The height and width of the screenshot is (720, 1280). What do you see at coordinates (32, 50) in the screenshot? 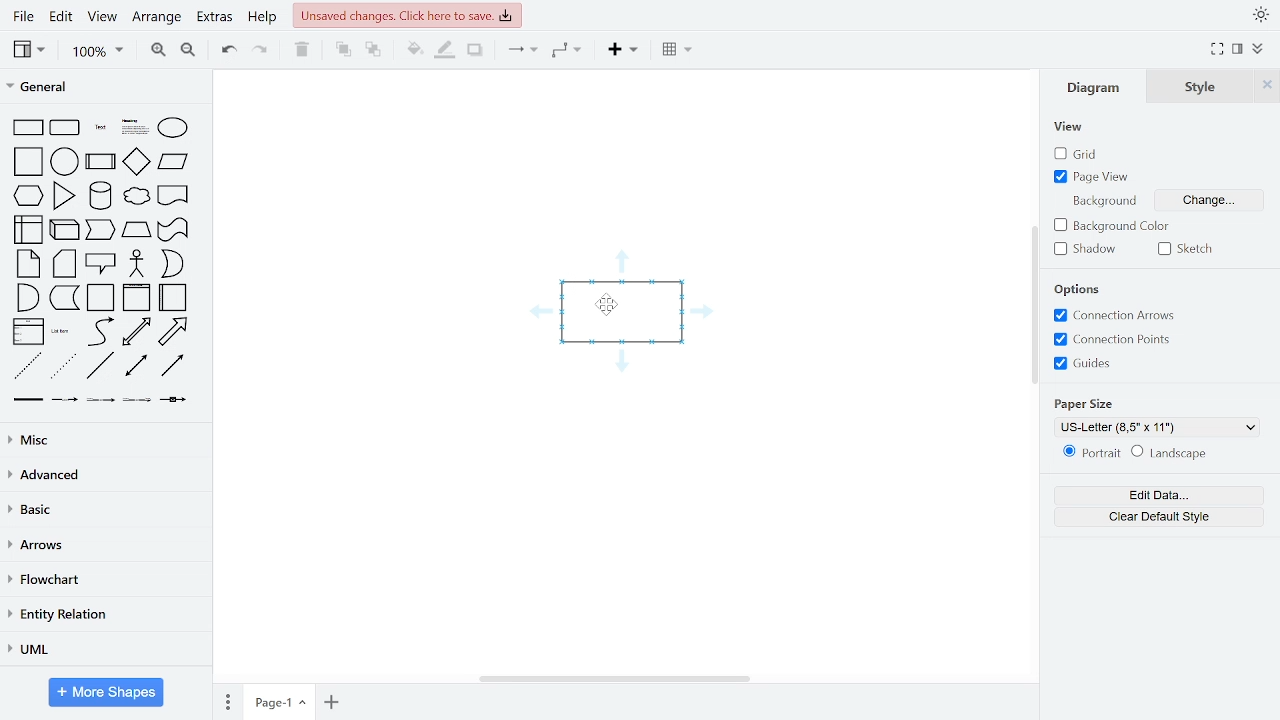
I see `view` at bounding box center [32, 50].